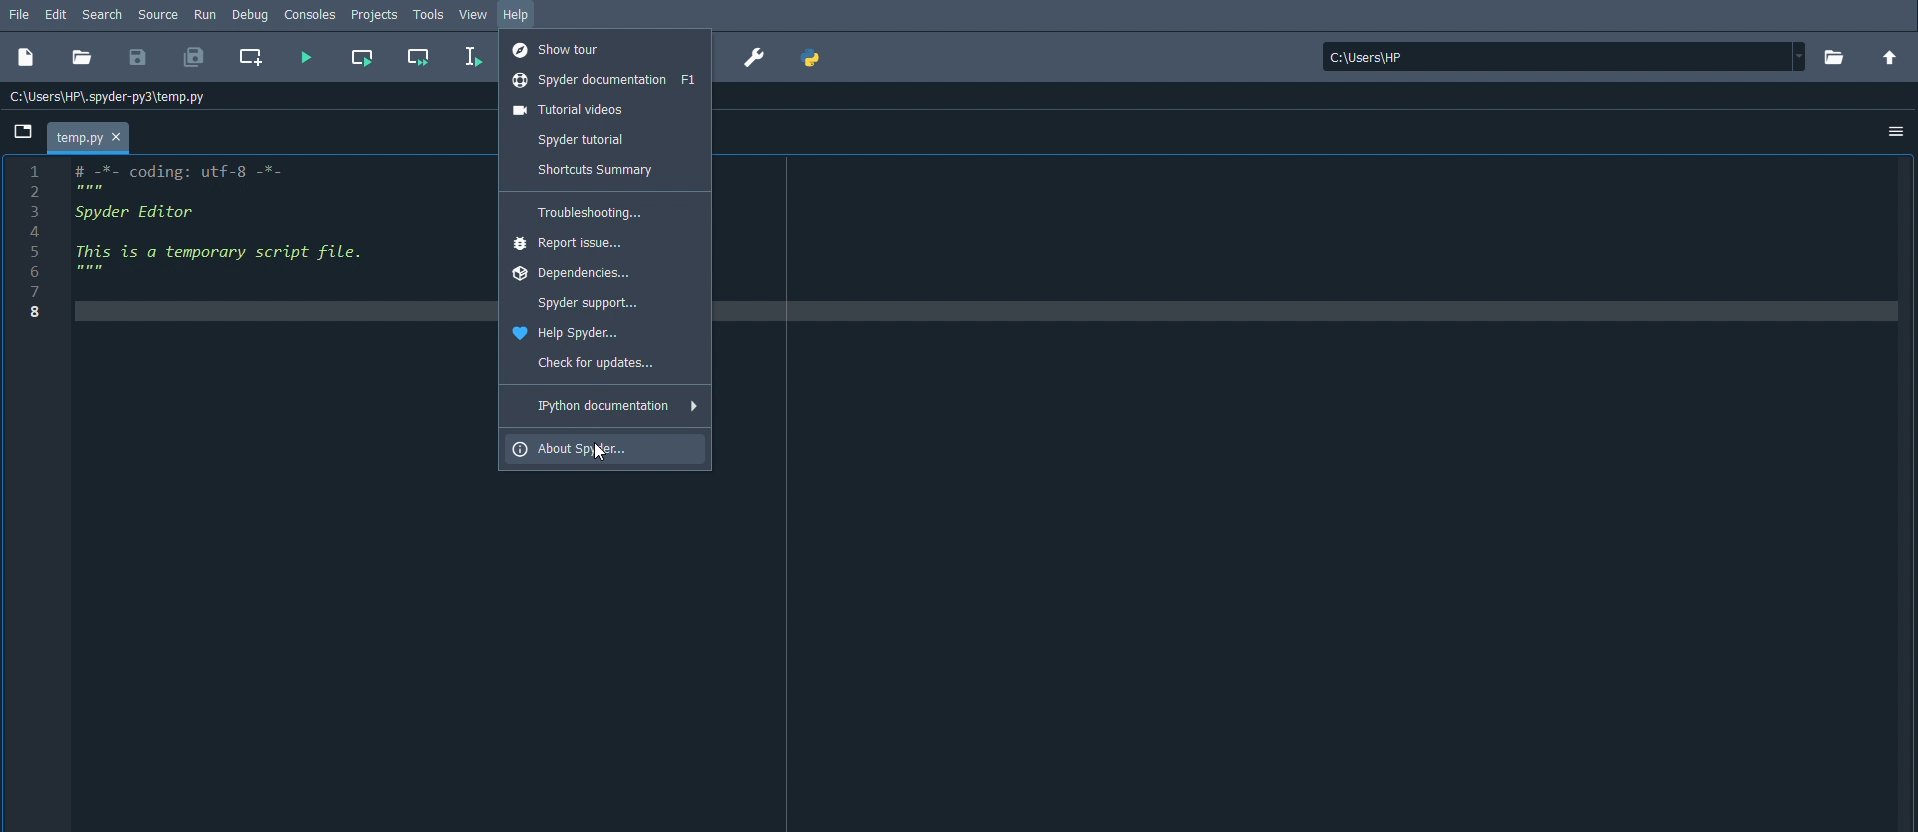 The height and width of the screenshot is (832, 1918). Describe the element at coordinates (576, 448) in the screenshot. I see `About Spyder` at that location.